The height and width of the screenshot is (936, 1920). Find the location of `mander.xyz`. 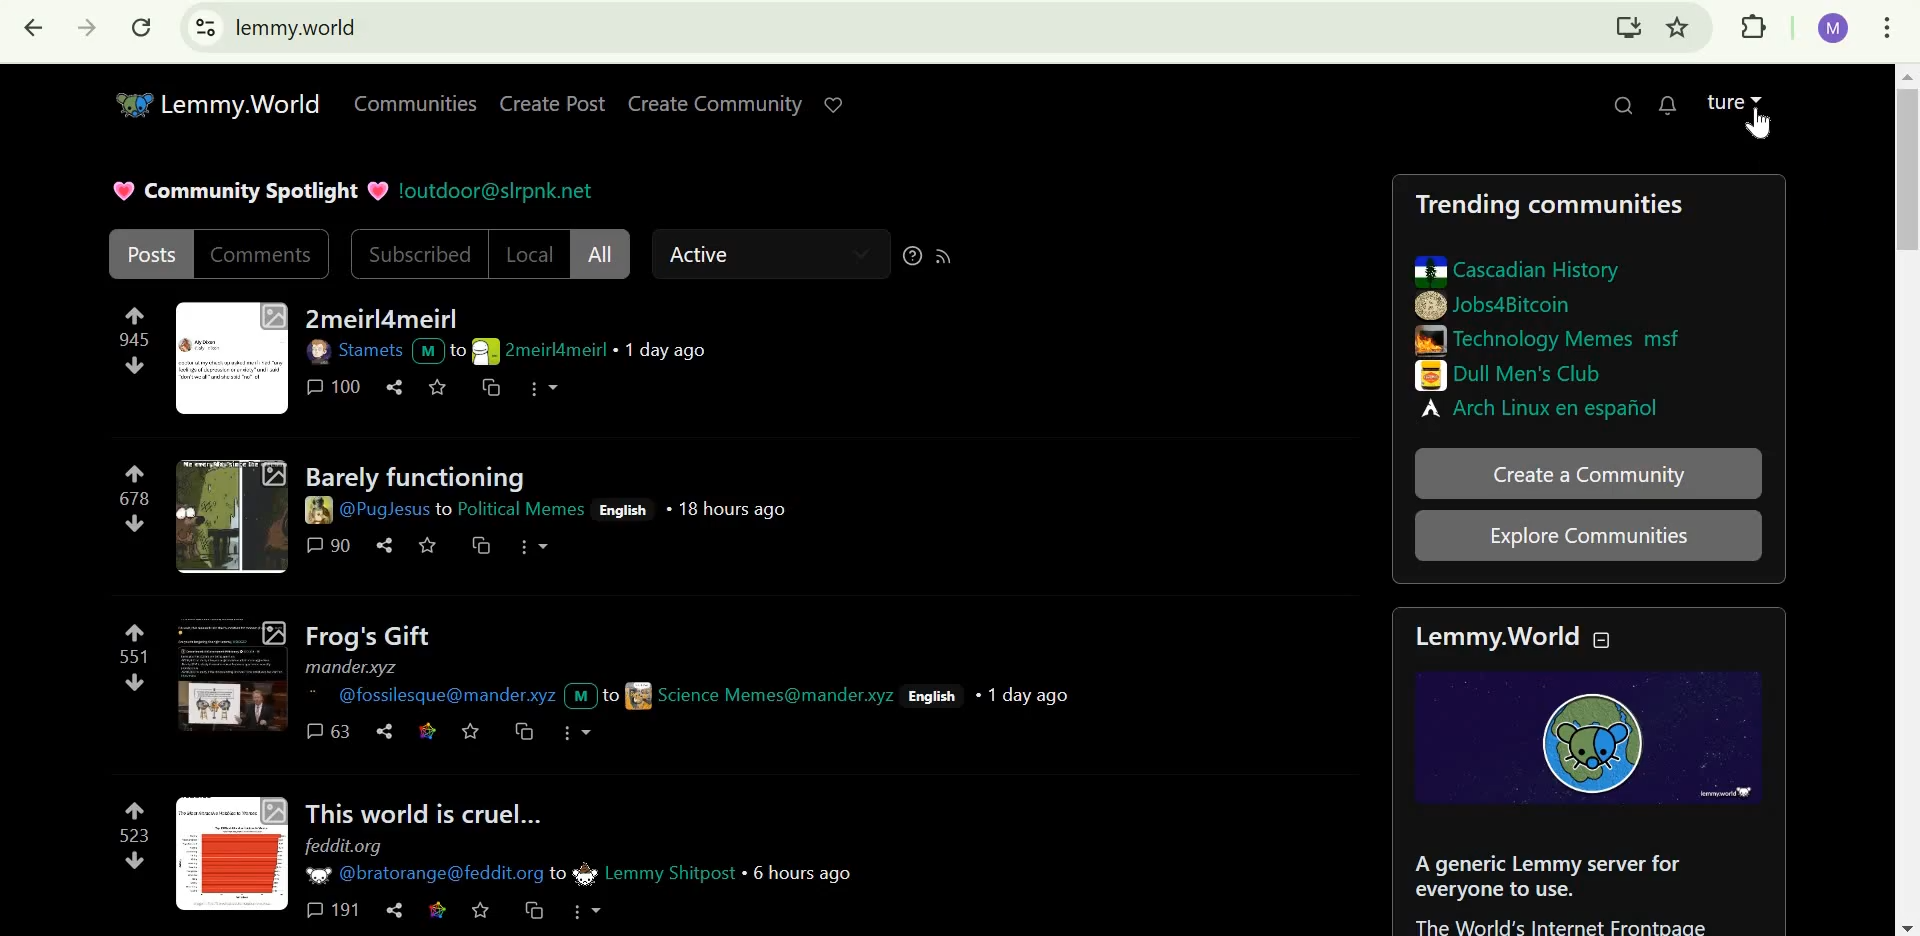

mander.xyz is located at coordinates (354, 667).